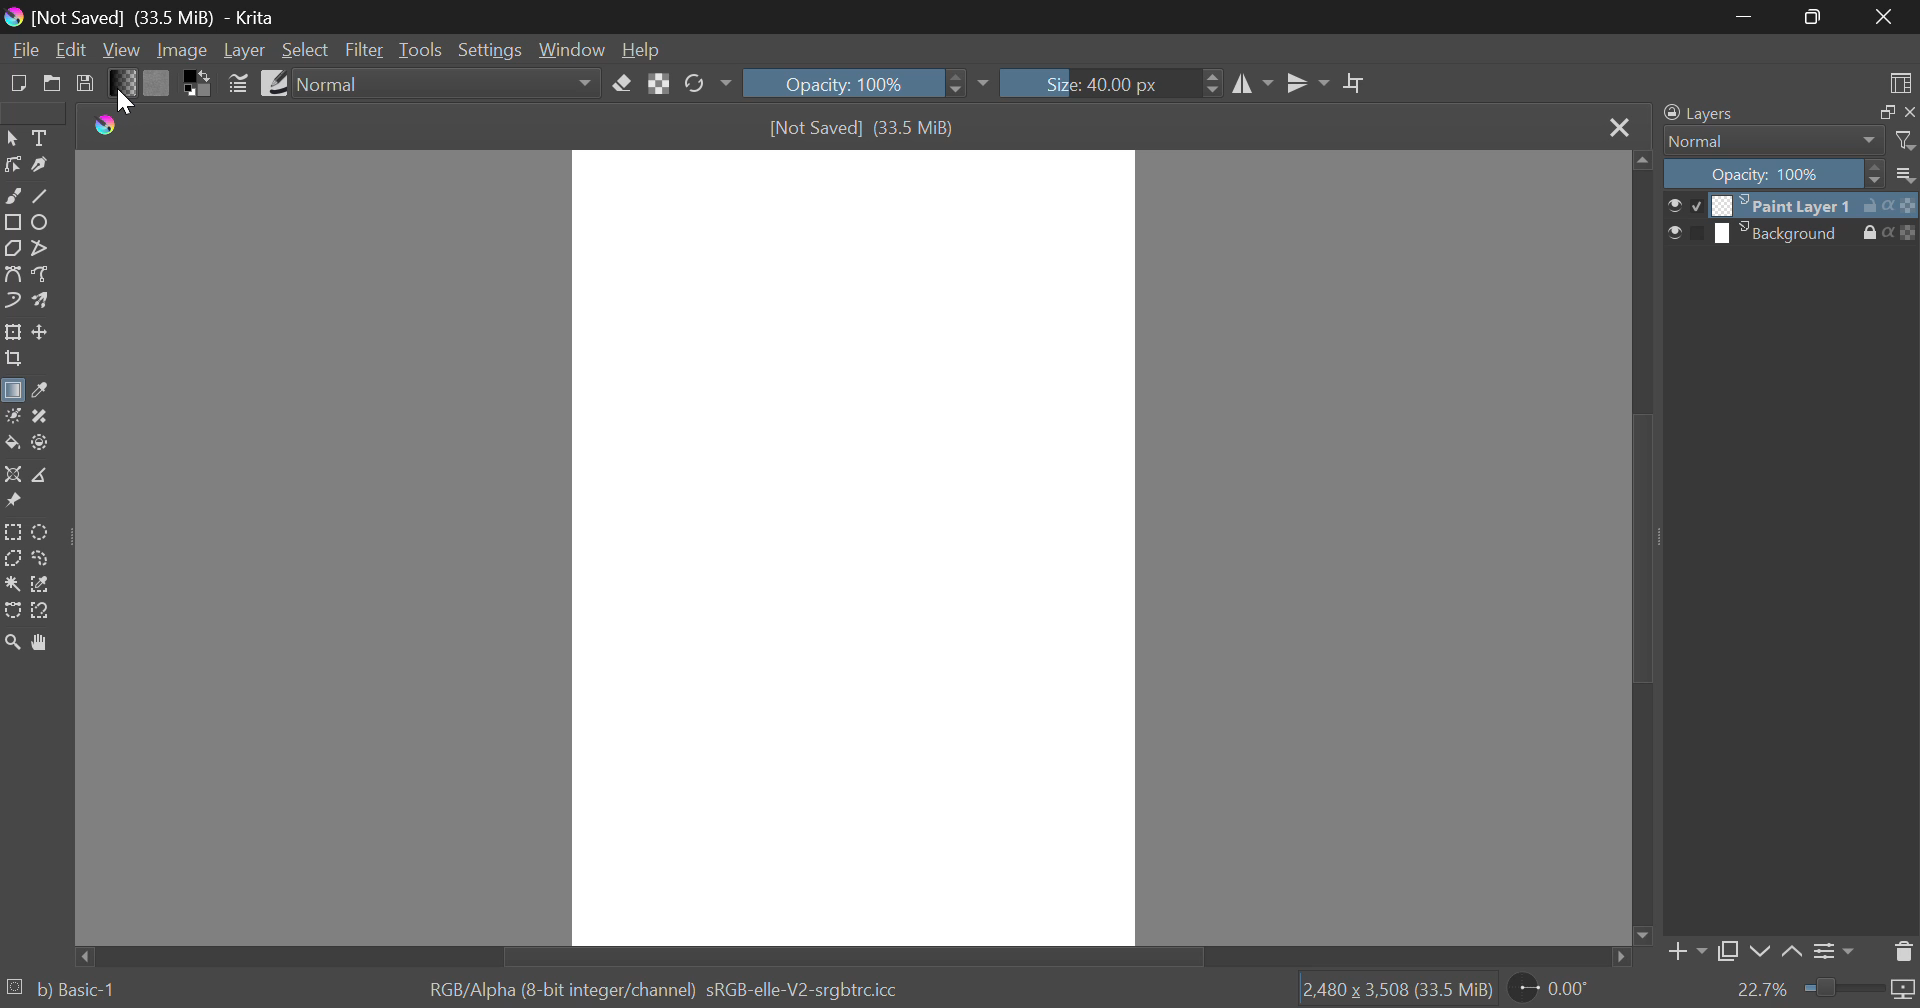  I want to click on Freehand, so click(12, 194).